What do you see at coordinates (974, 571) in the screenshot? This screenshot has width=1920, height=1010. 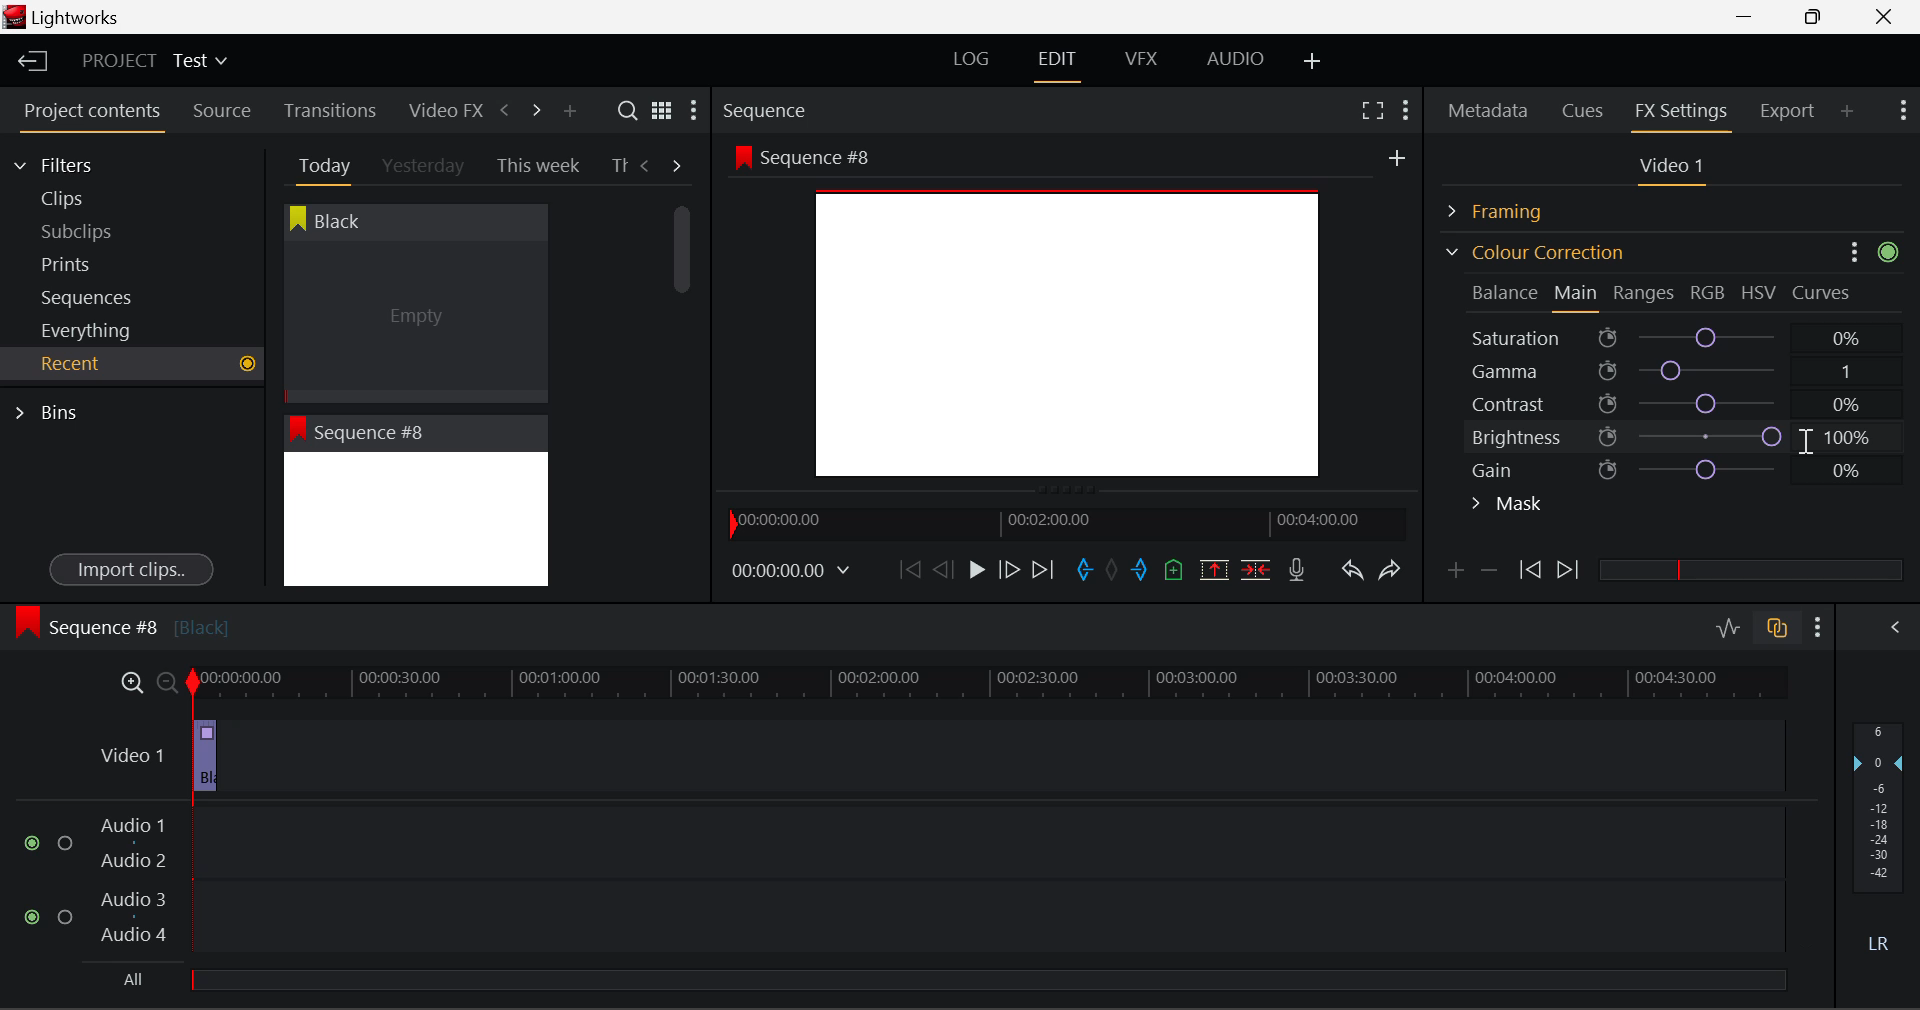 I see `Play` at bounding box center [974, 571].